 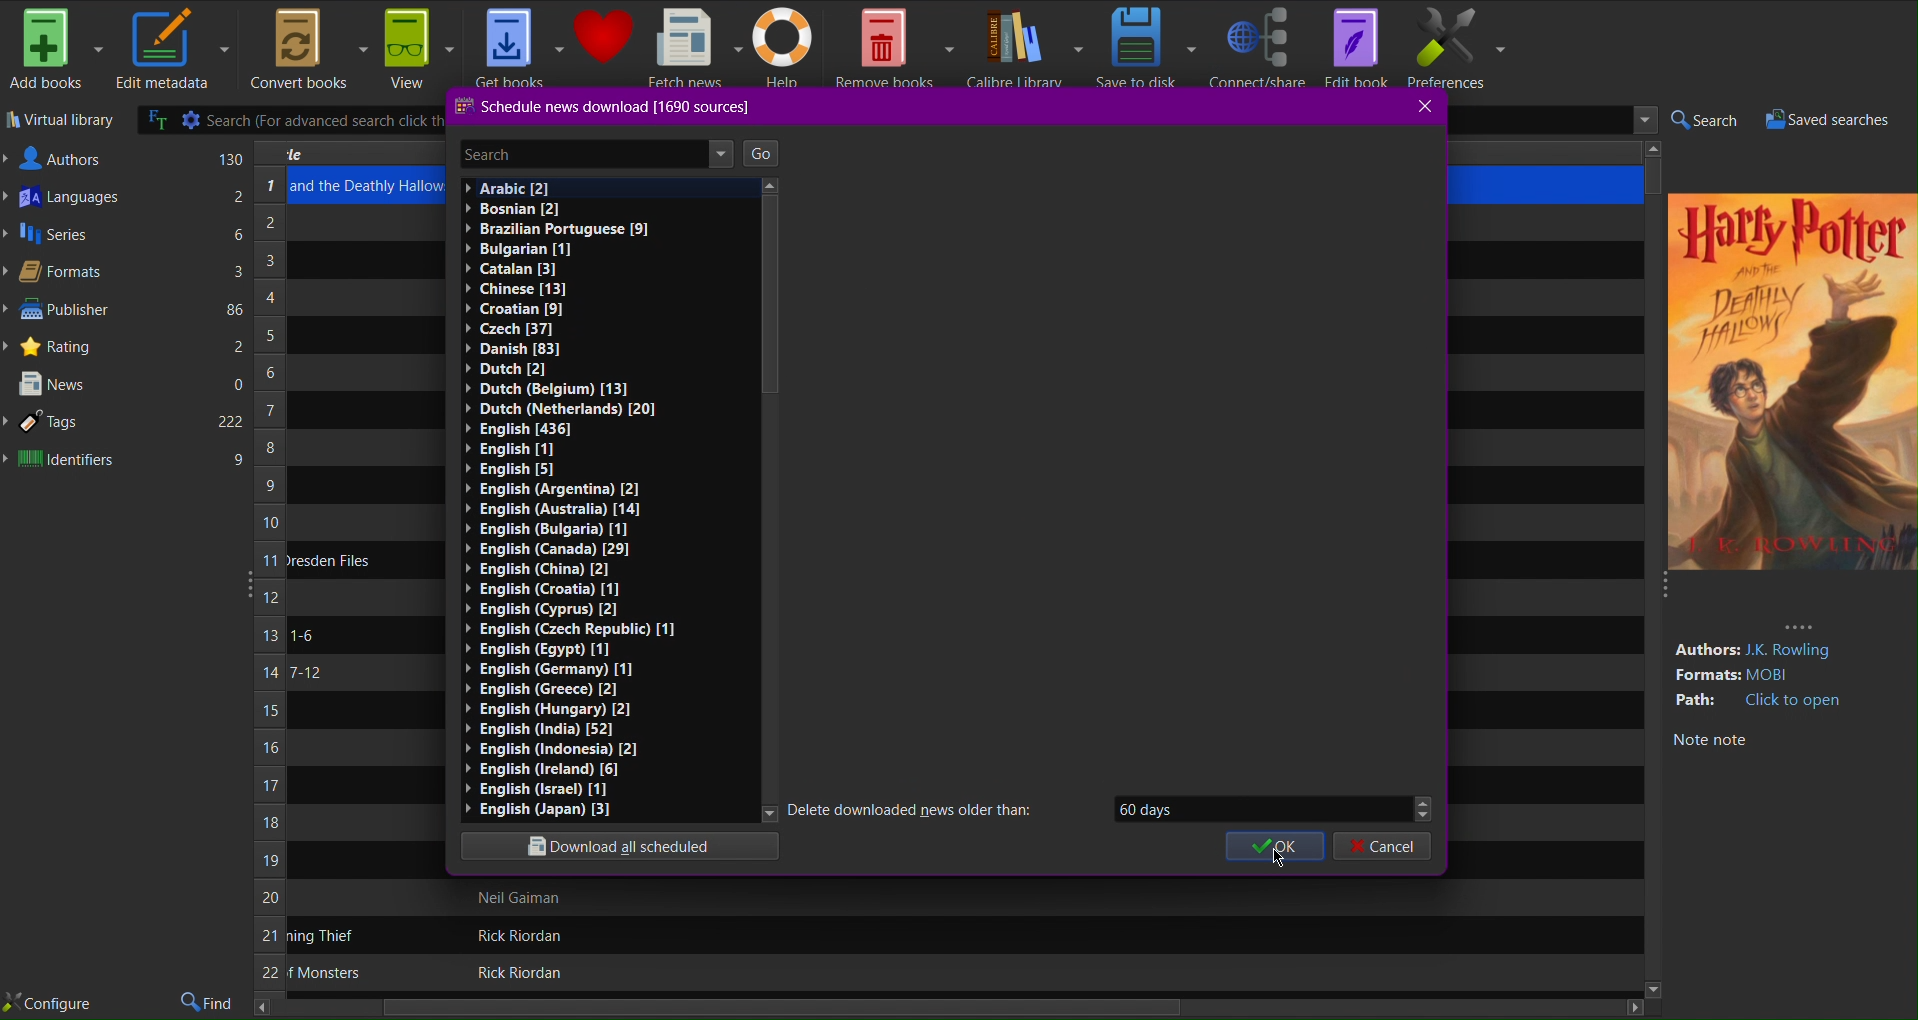 I want to click on Configure, so click(x=48, y=1004).